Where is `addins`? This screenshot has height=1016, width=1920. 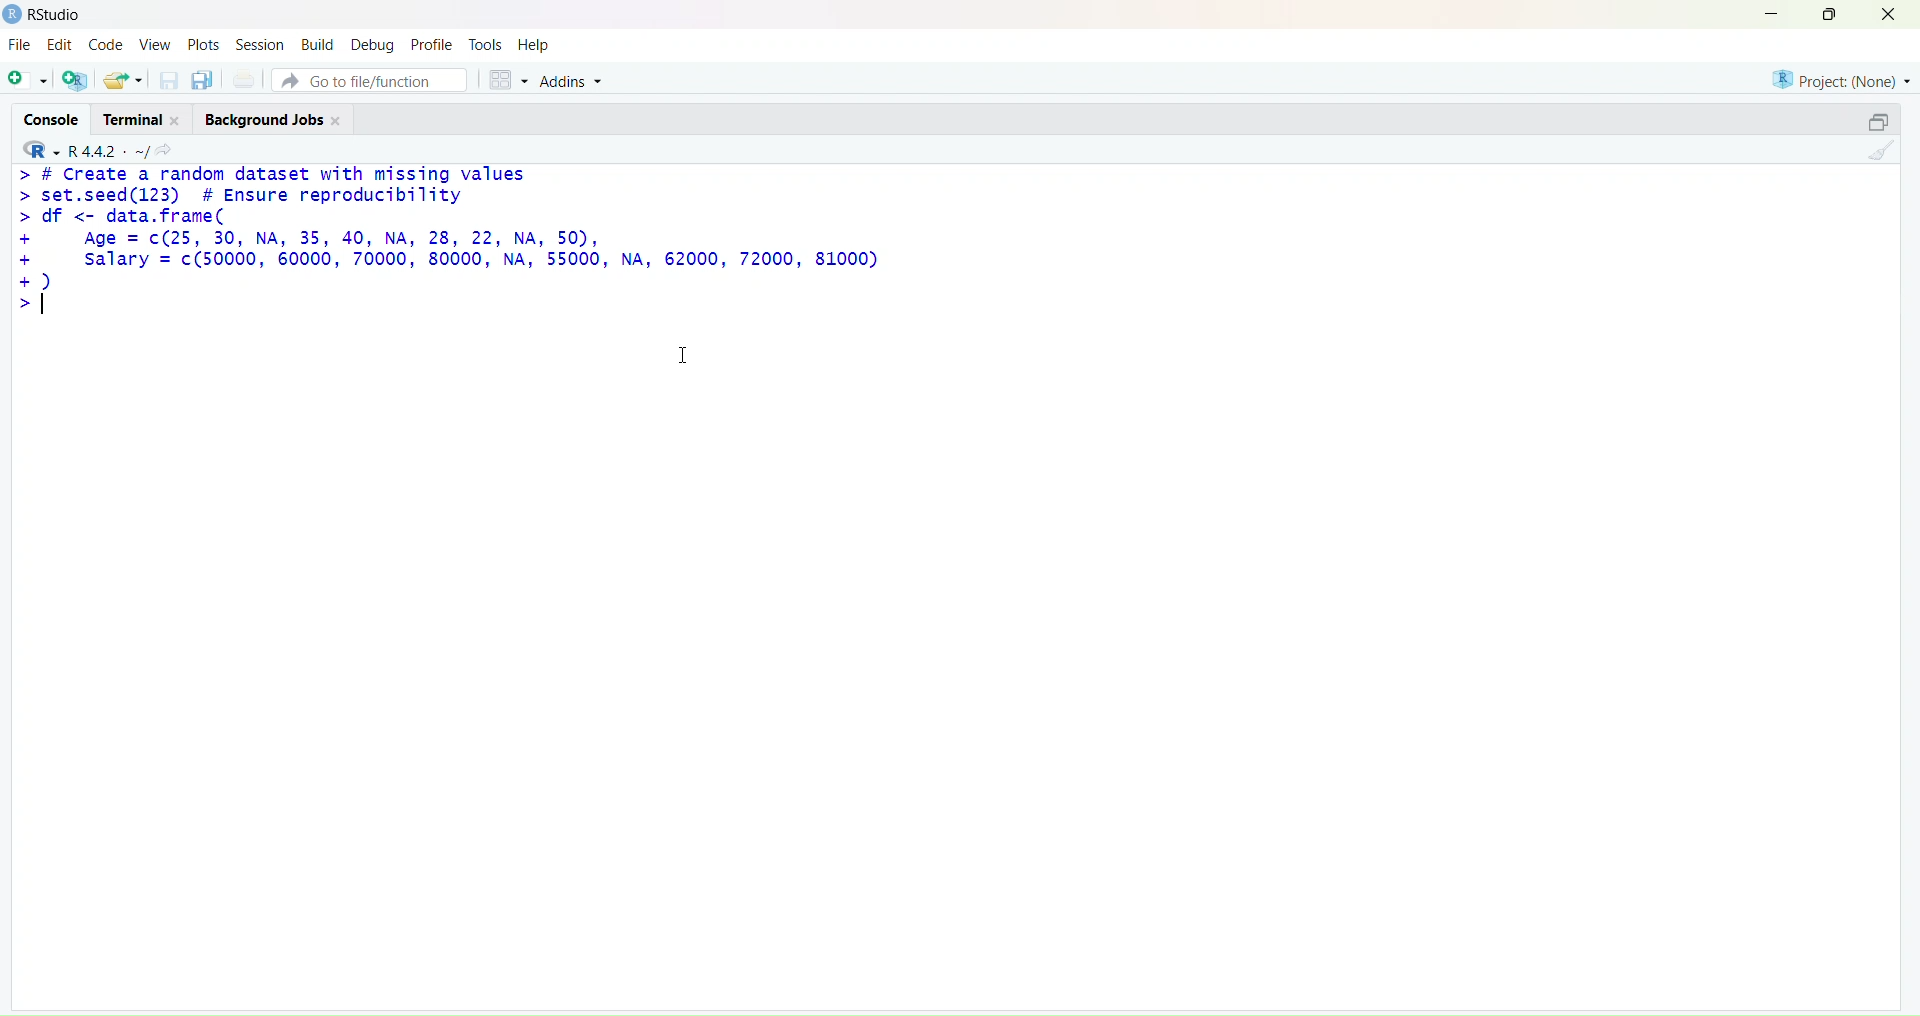 addins is located at coordinates (577, 85).